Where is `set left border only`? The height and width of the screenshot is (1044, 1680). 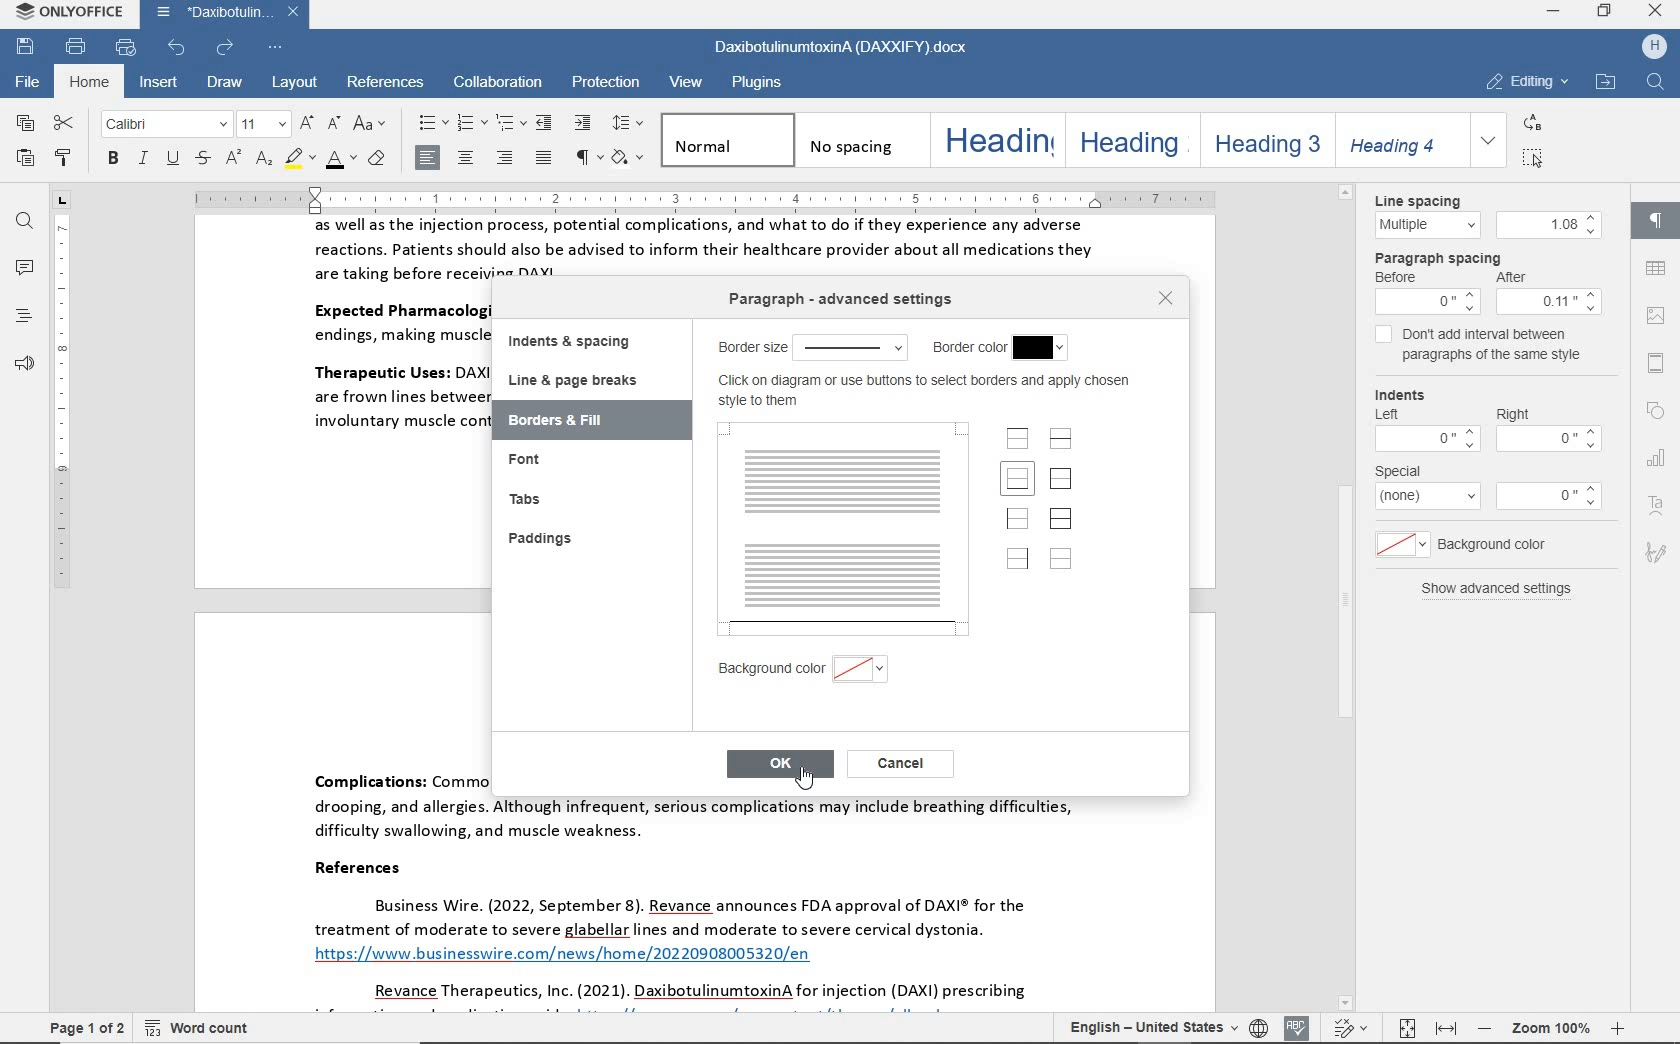 set left border only is located at coordinates (1017, 515).